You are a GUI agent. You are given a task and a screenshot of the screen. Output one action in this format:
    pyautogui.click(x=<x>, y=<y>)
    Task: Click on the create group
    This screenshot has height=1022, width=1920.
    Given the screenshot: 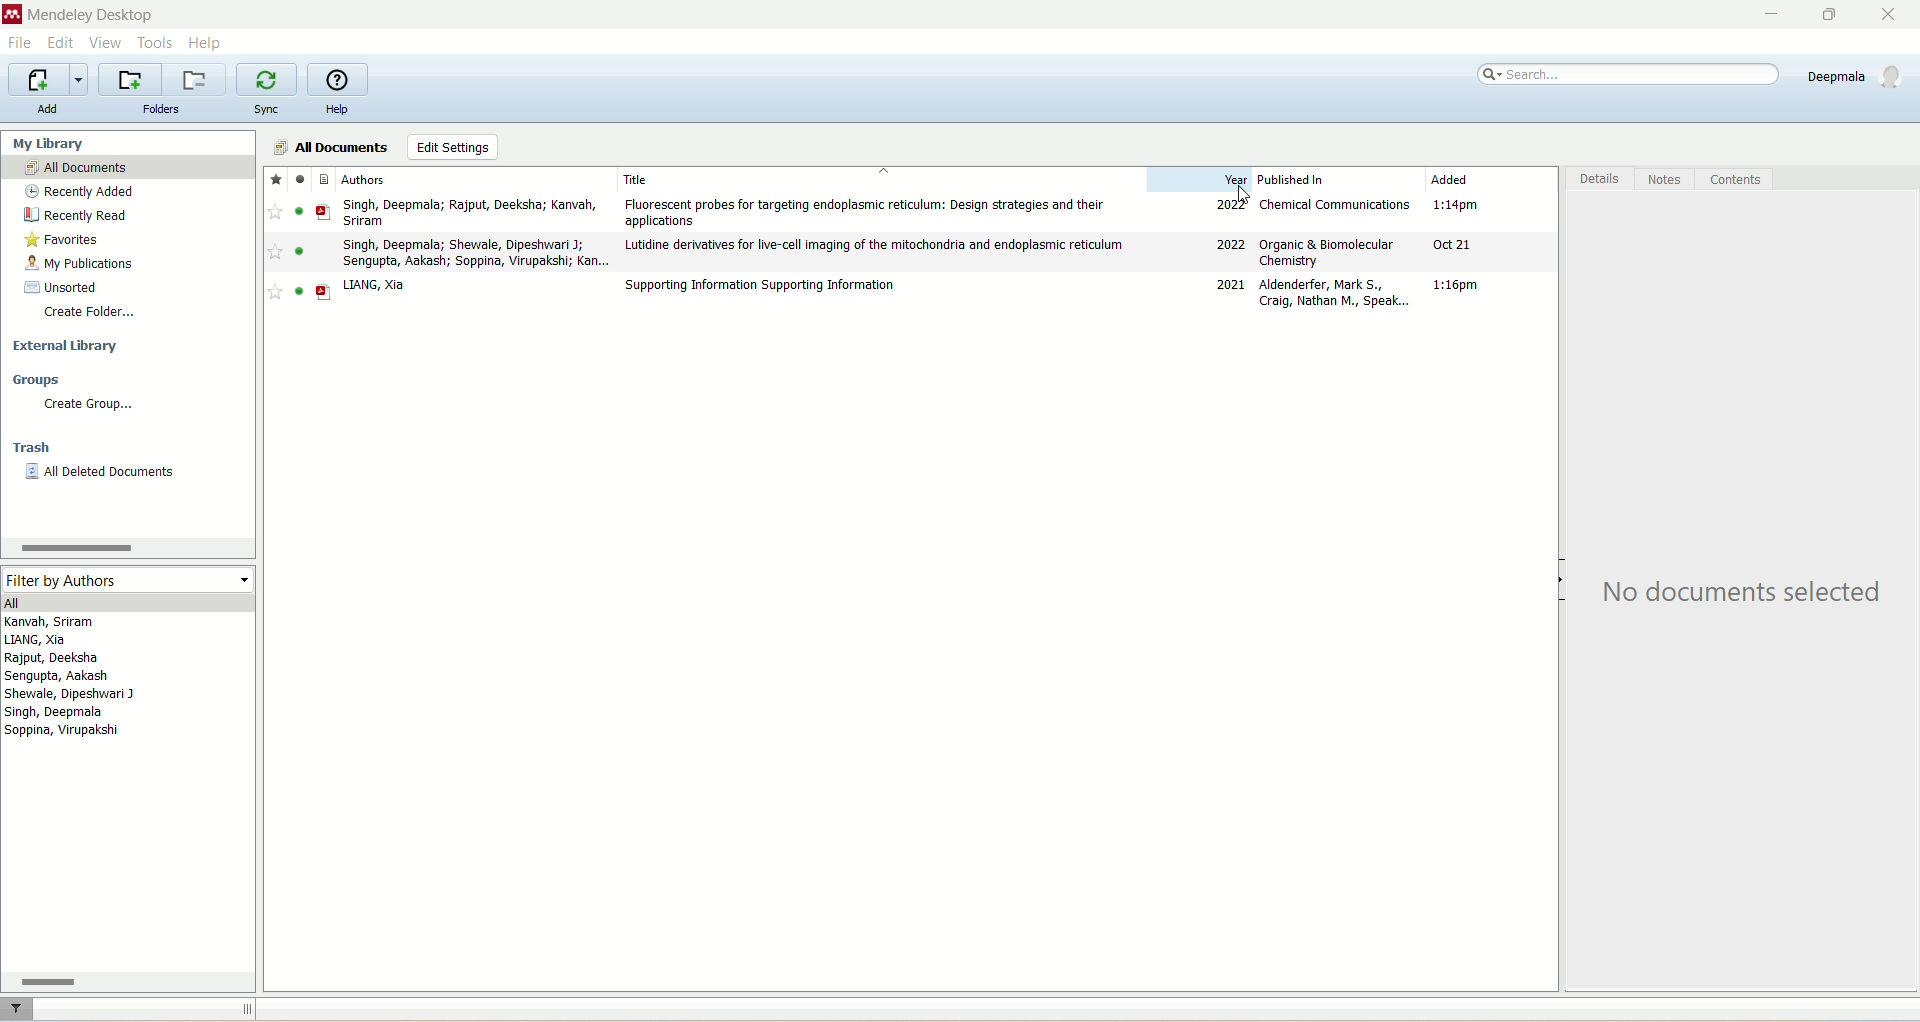 What is the action you would take?
    pyautogui.click(x=86, y=404)
    